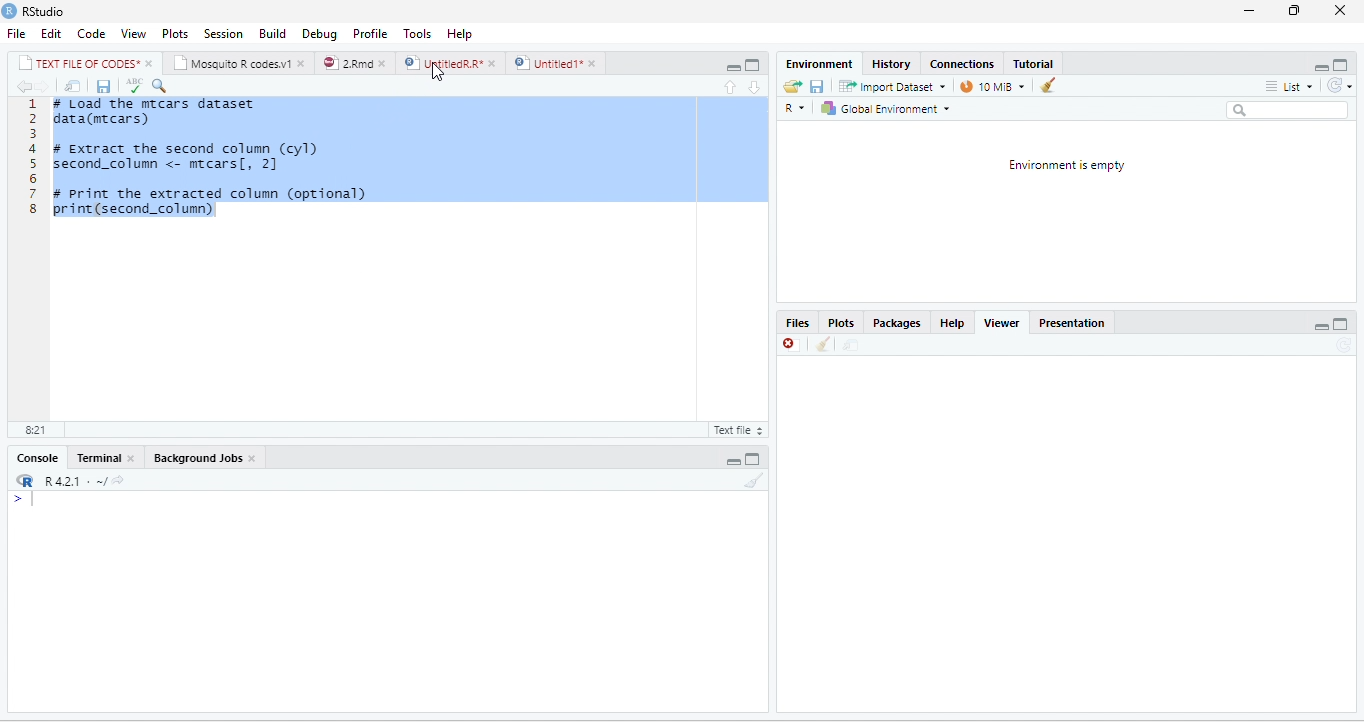  I want to click on spellcheck, so click(133, 86).